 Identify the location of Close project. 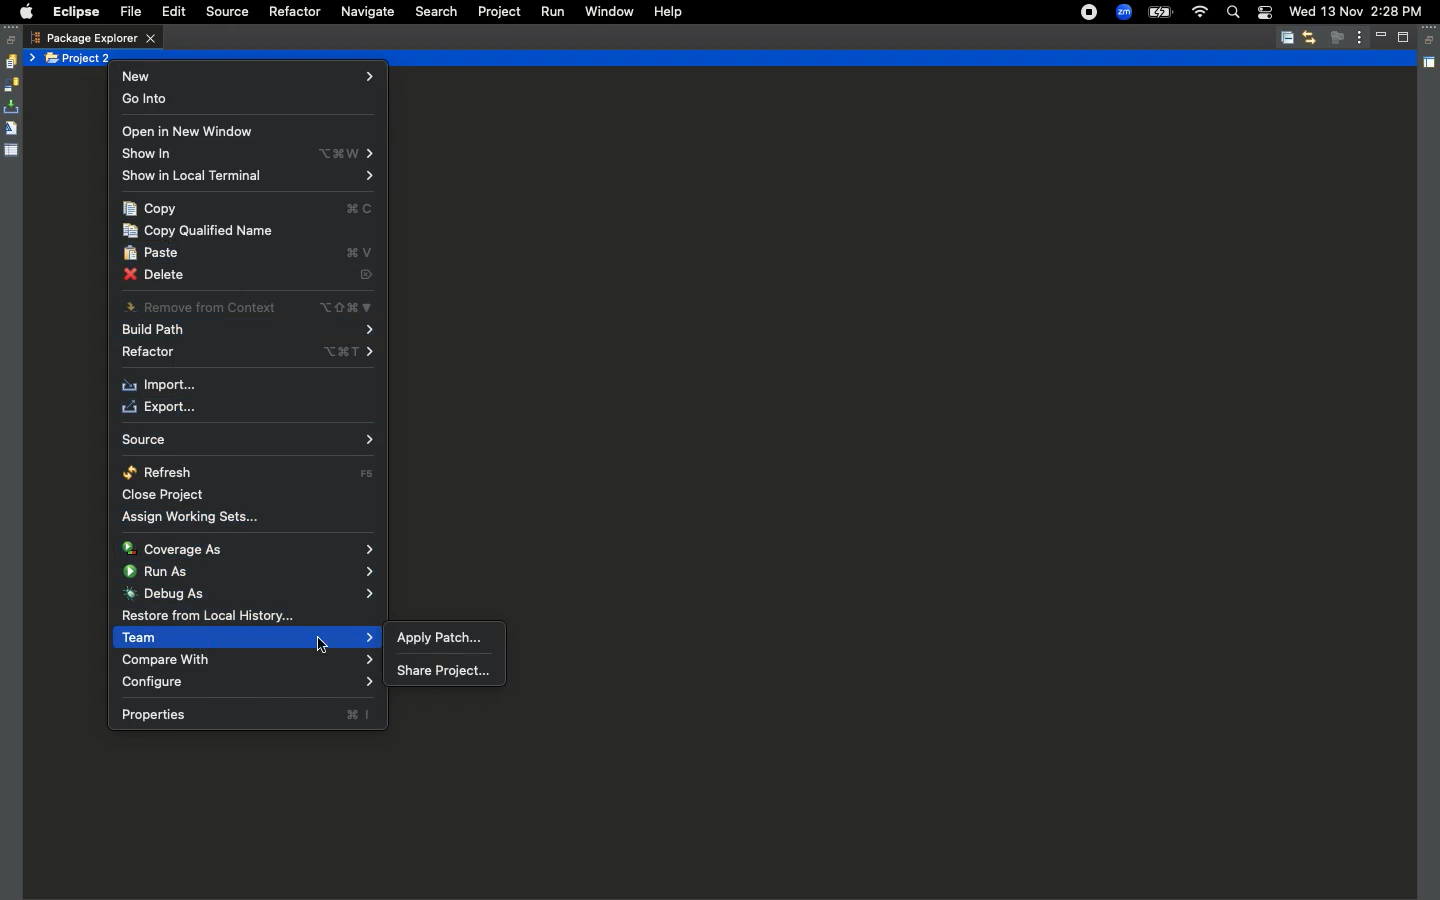
(168, 496).